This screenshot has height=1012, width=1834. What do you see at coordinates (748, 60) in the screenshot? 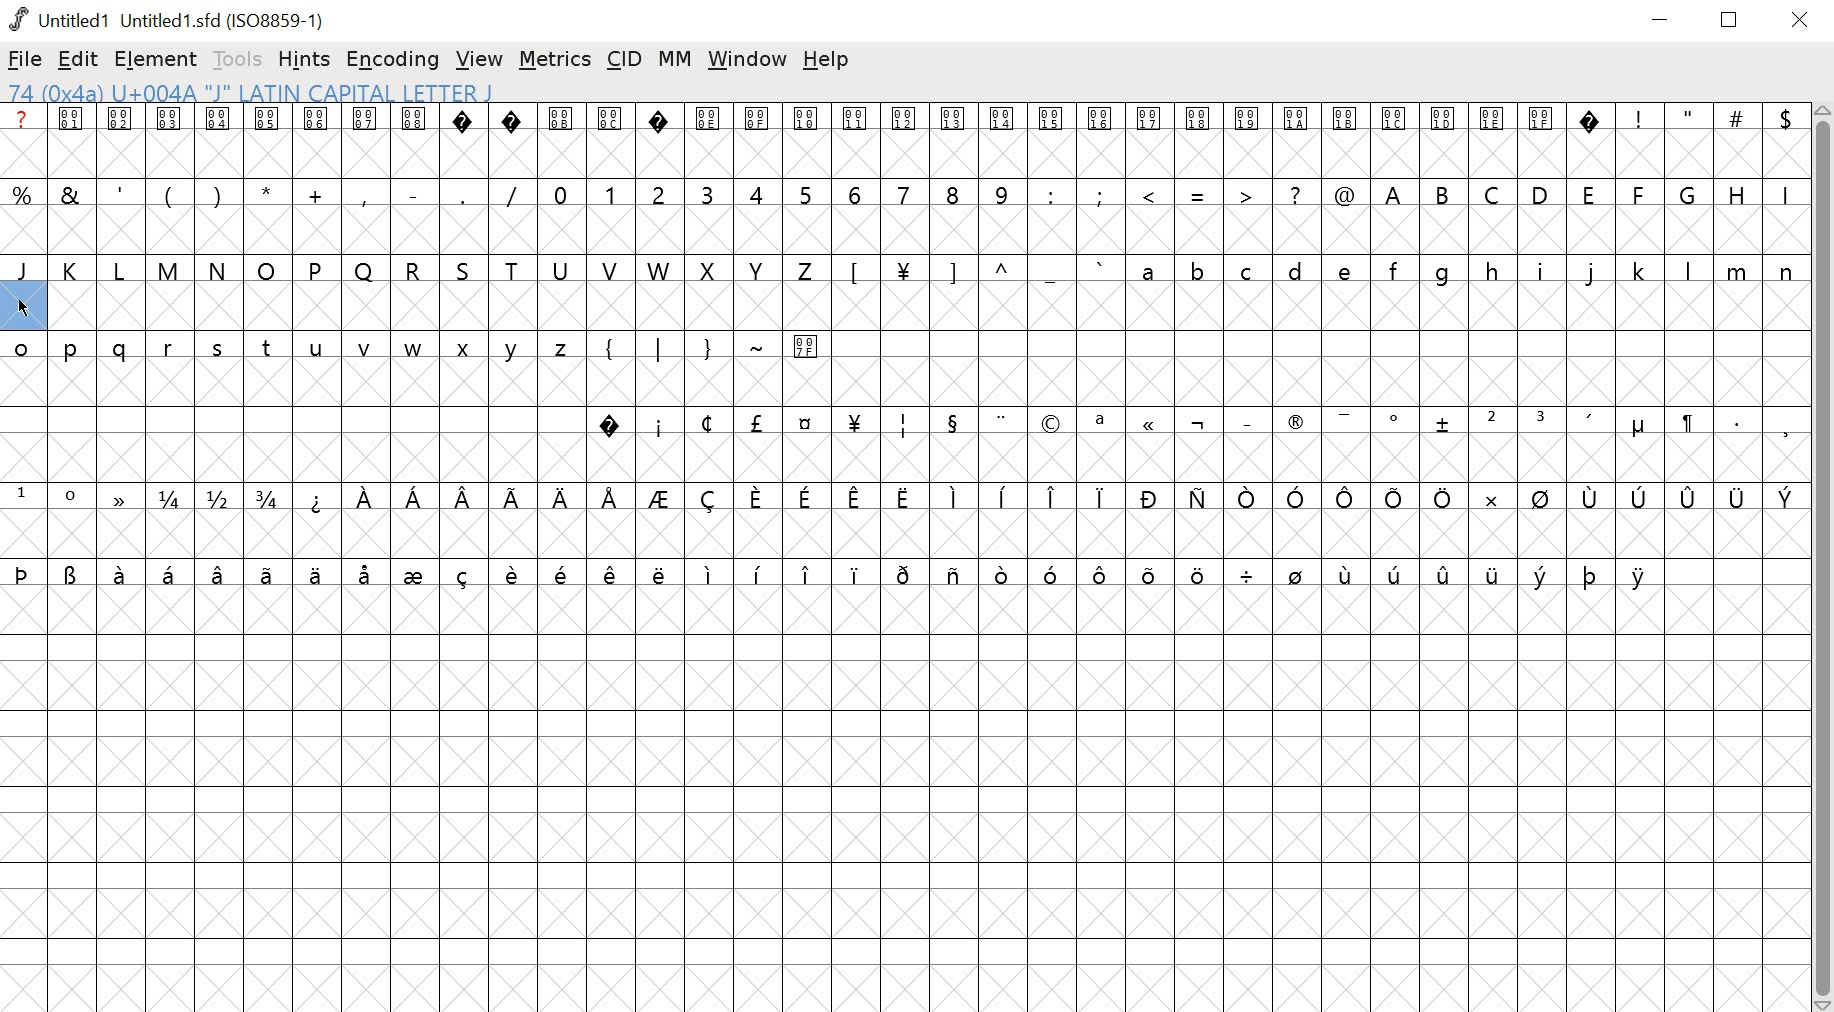
I see `window` at bounding box center [748, 60].